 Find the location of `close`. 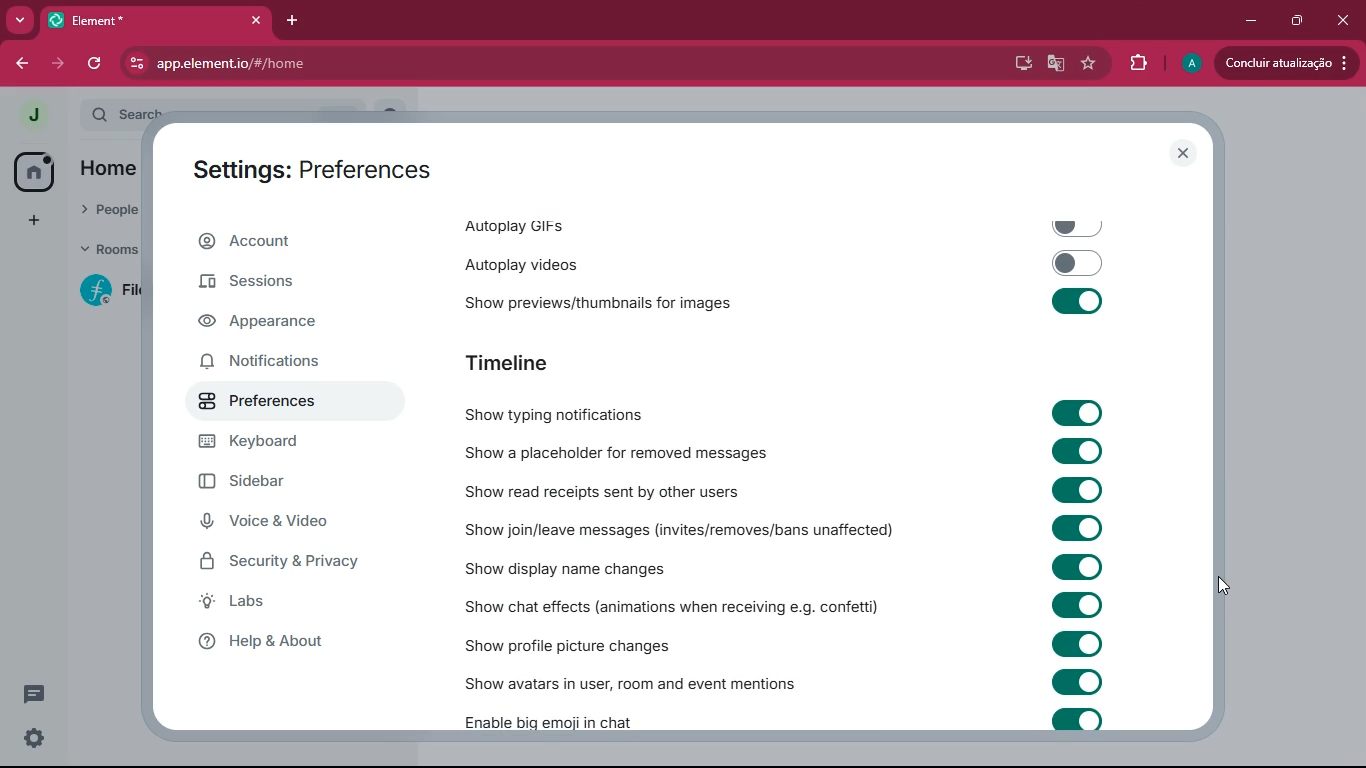

close is located at coordinates (1340, 19).